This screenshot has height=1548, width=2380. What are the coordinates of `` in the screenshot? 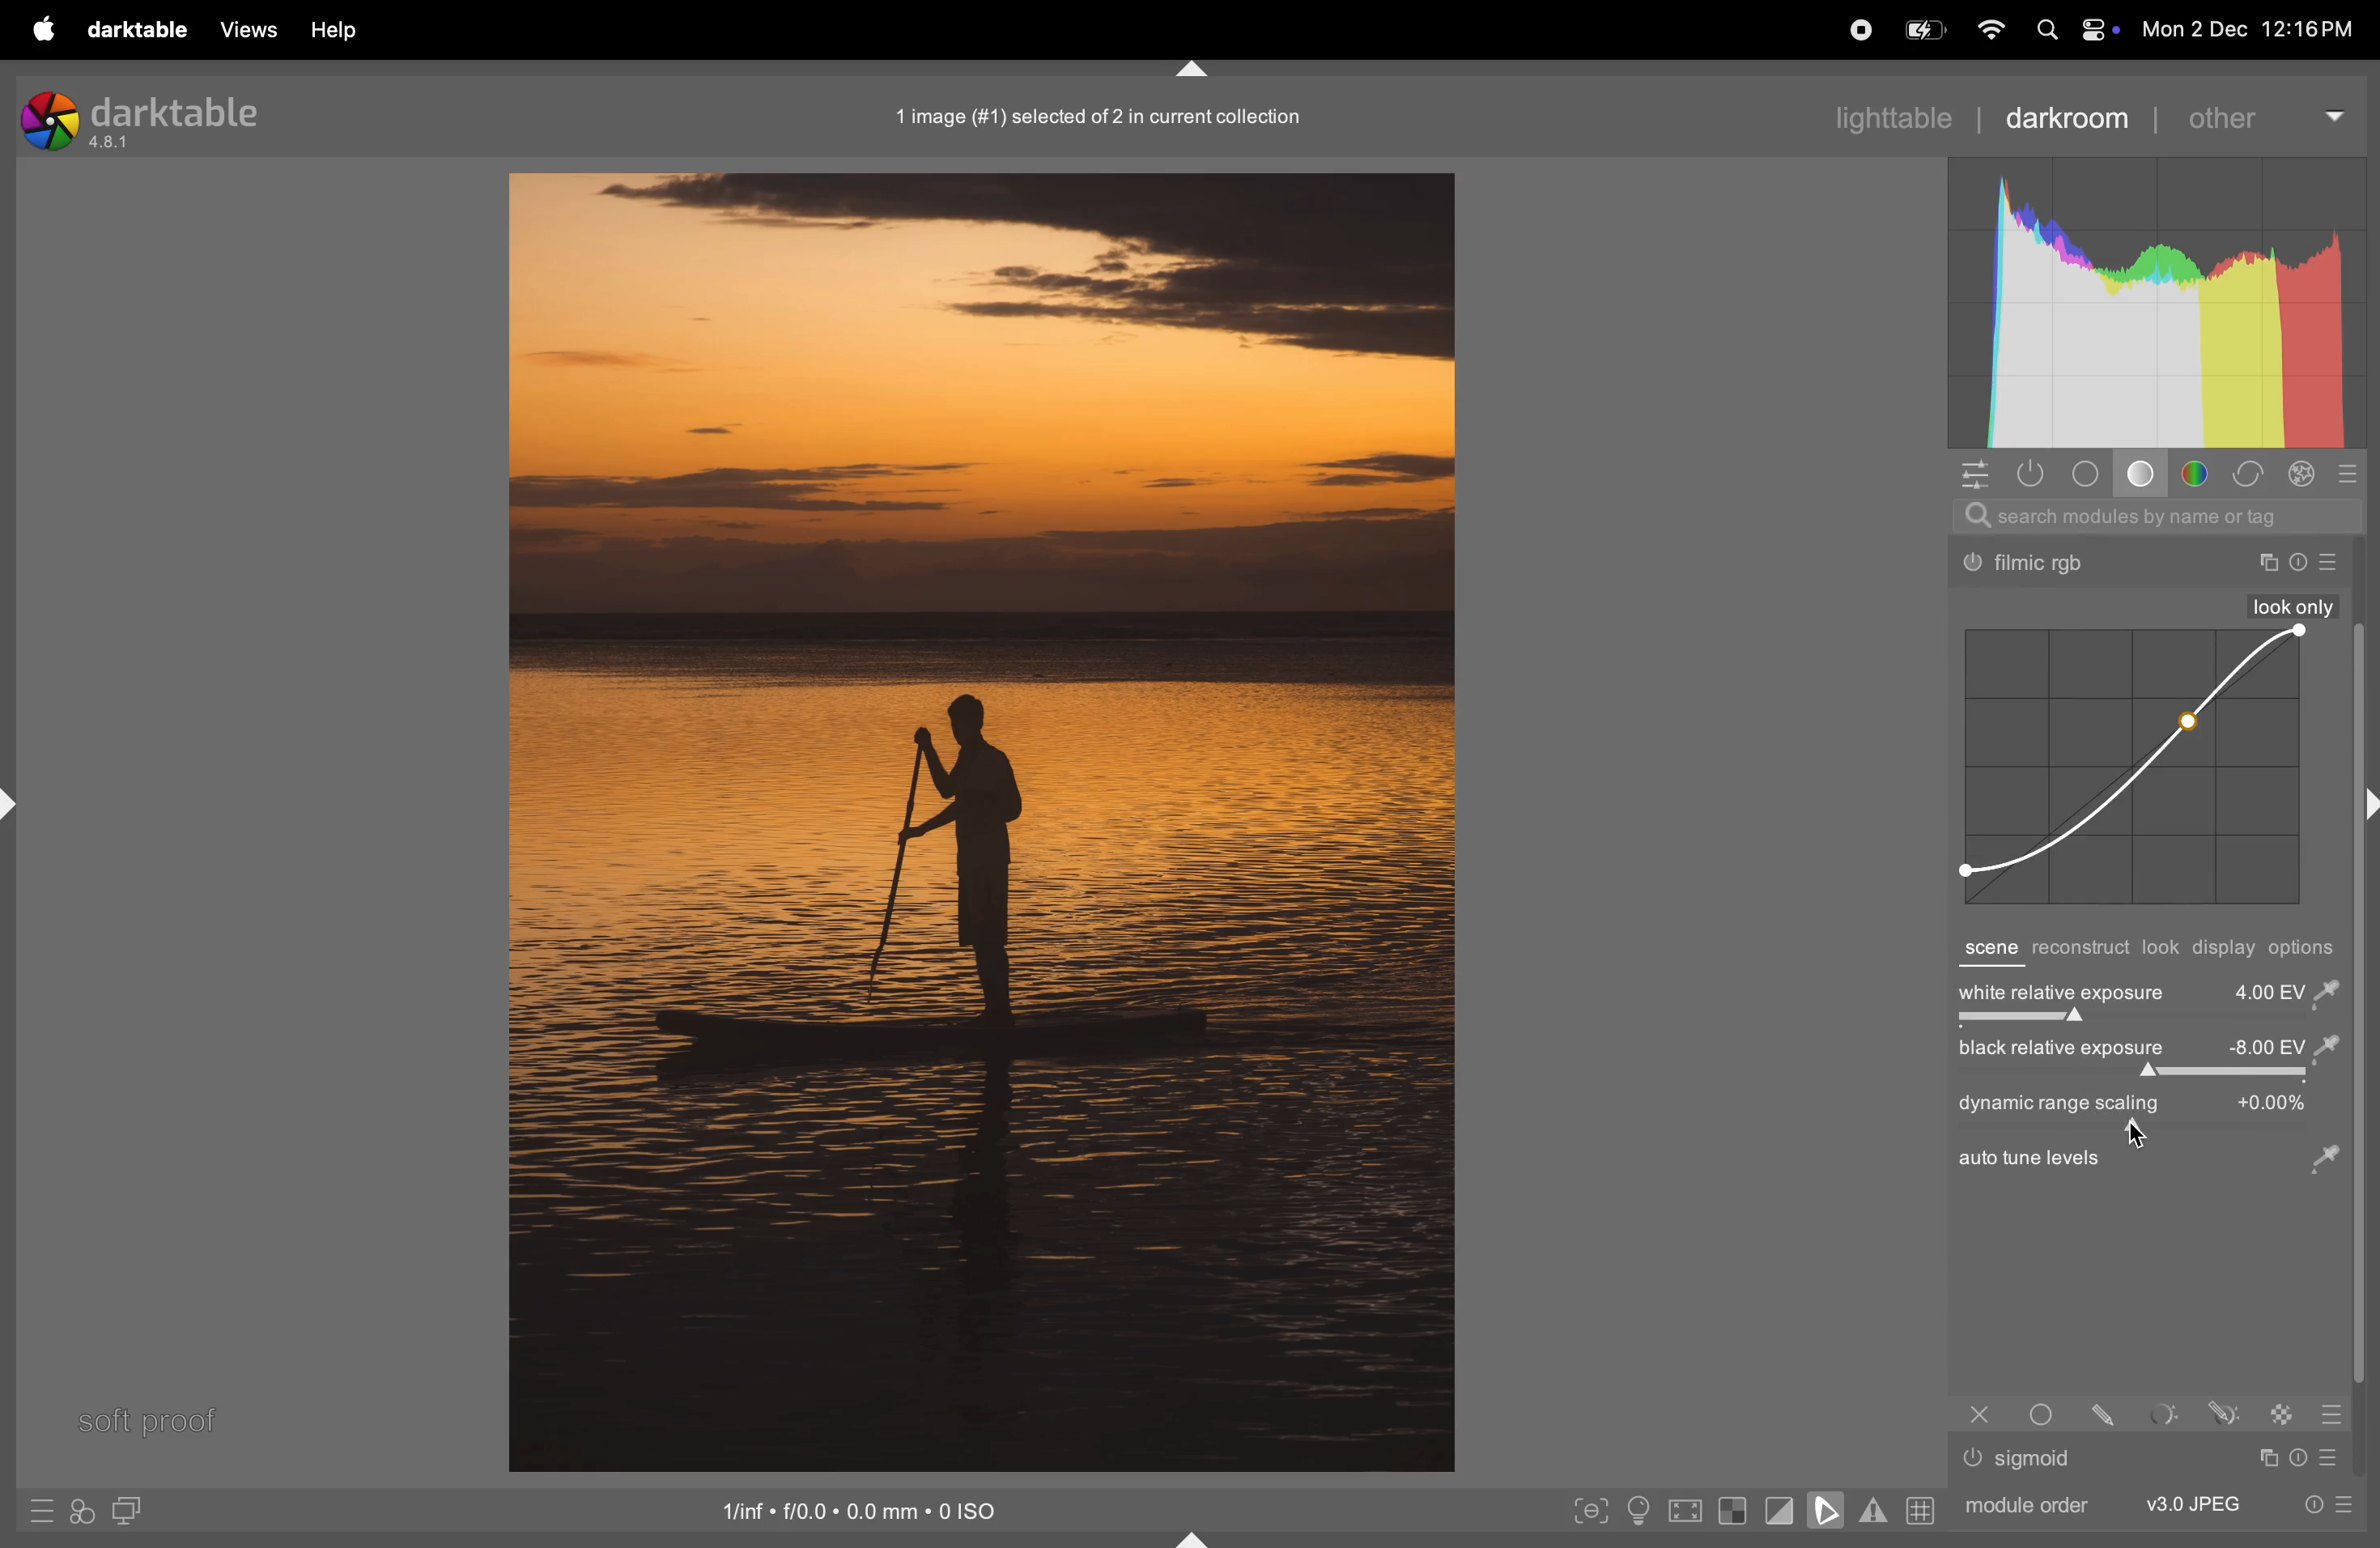 It's located at (2331, 1414).